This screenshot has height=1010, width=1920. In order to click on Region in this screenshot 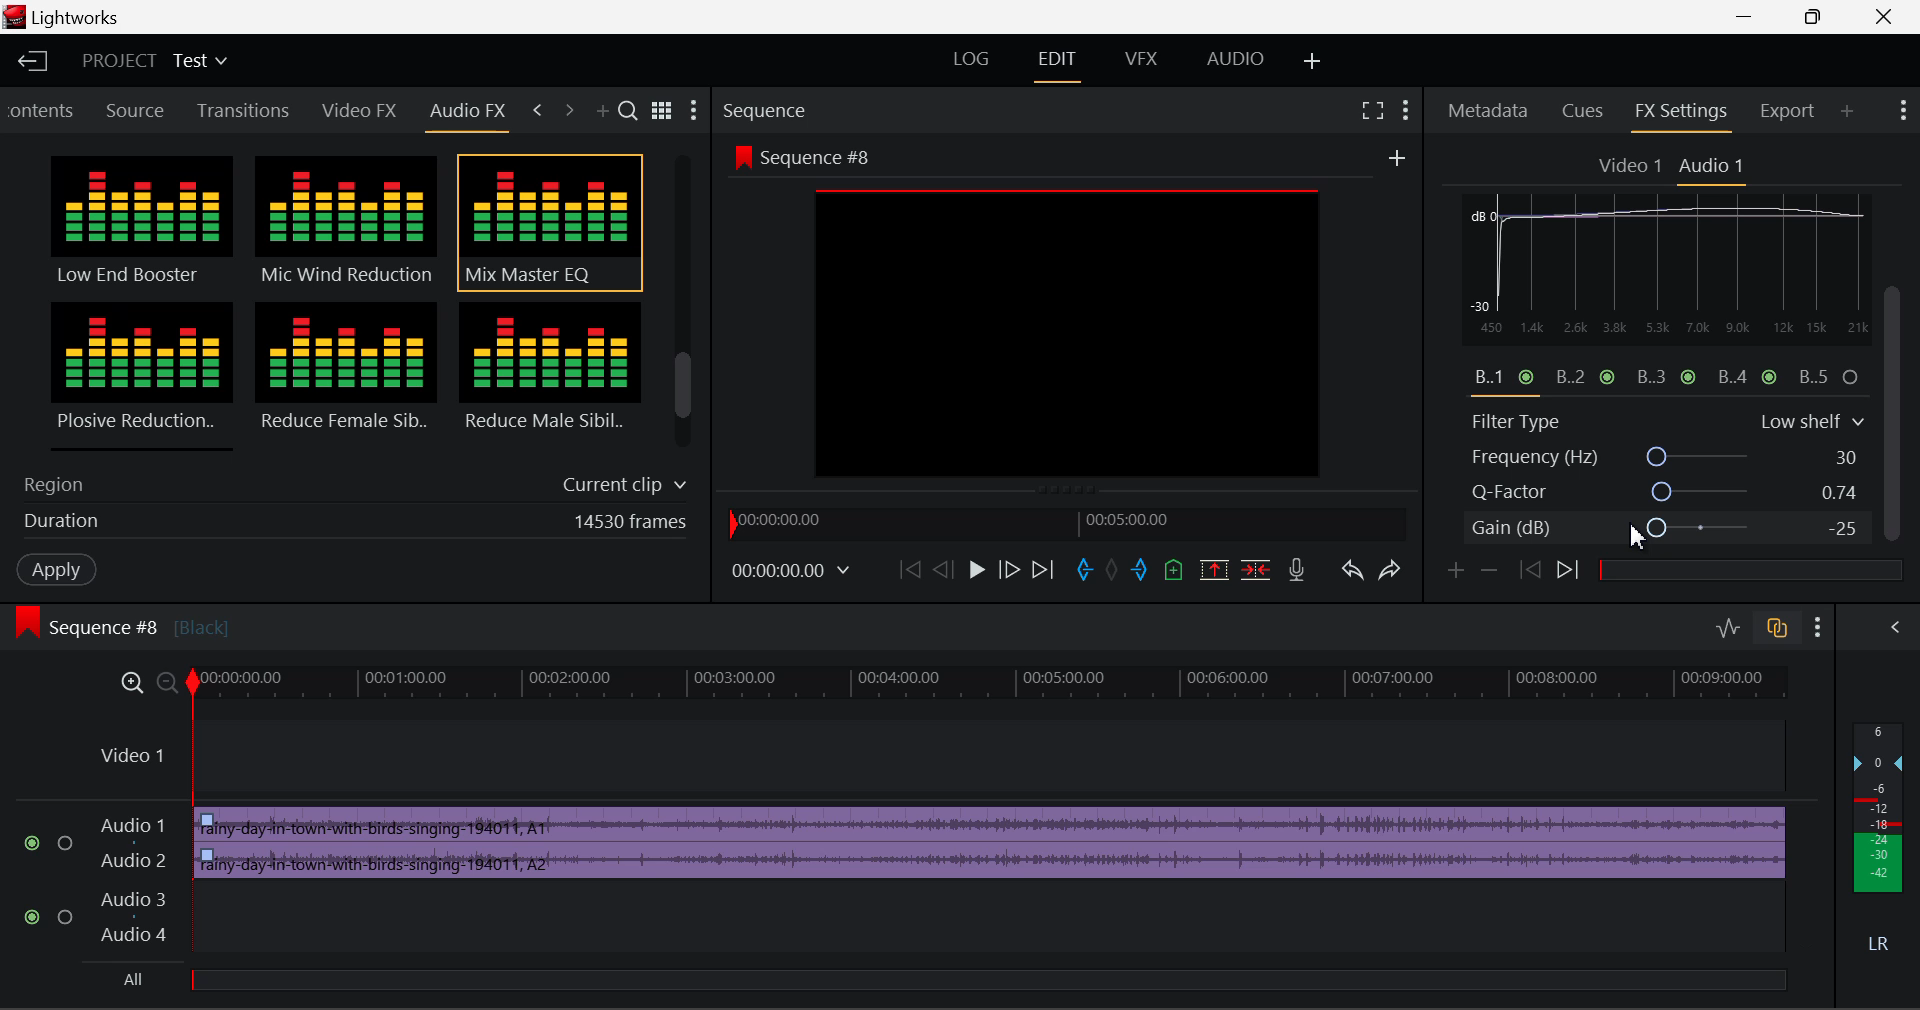, I will do `click(350, 481)`.